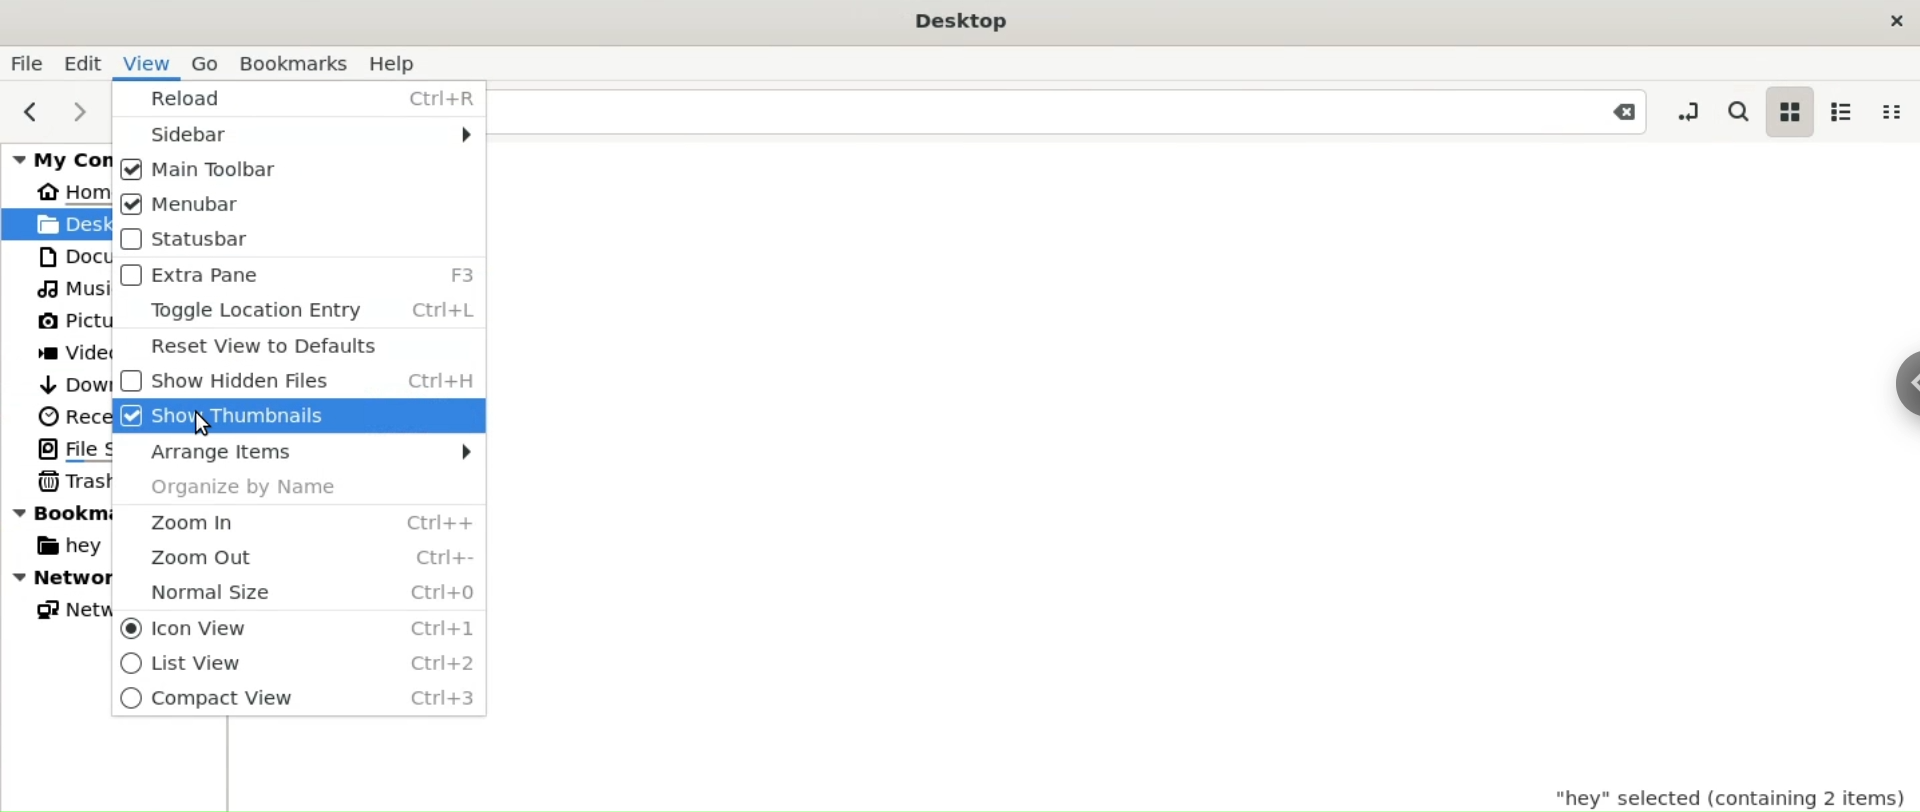  Describe the element at coordinates (397, 61) in the screenshot. I see `Help` at that location.